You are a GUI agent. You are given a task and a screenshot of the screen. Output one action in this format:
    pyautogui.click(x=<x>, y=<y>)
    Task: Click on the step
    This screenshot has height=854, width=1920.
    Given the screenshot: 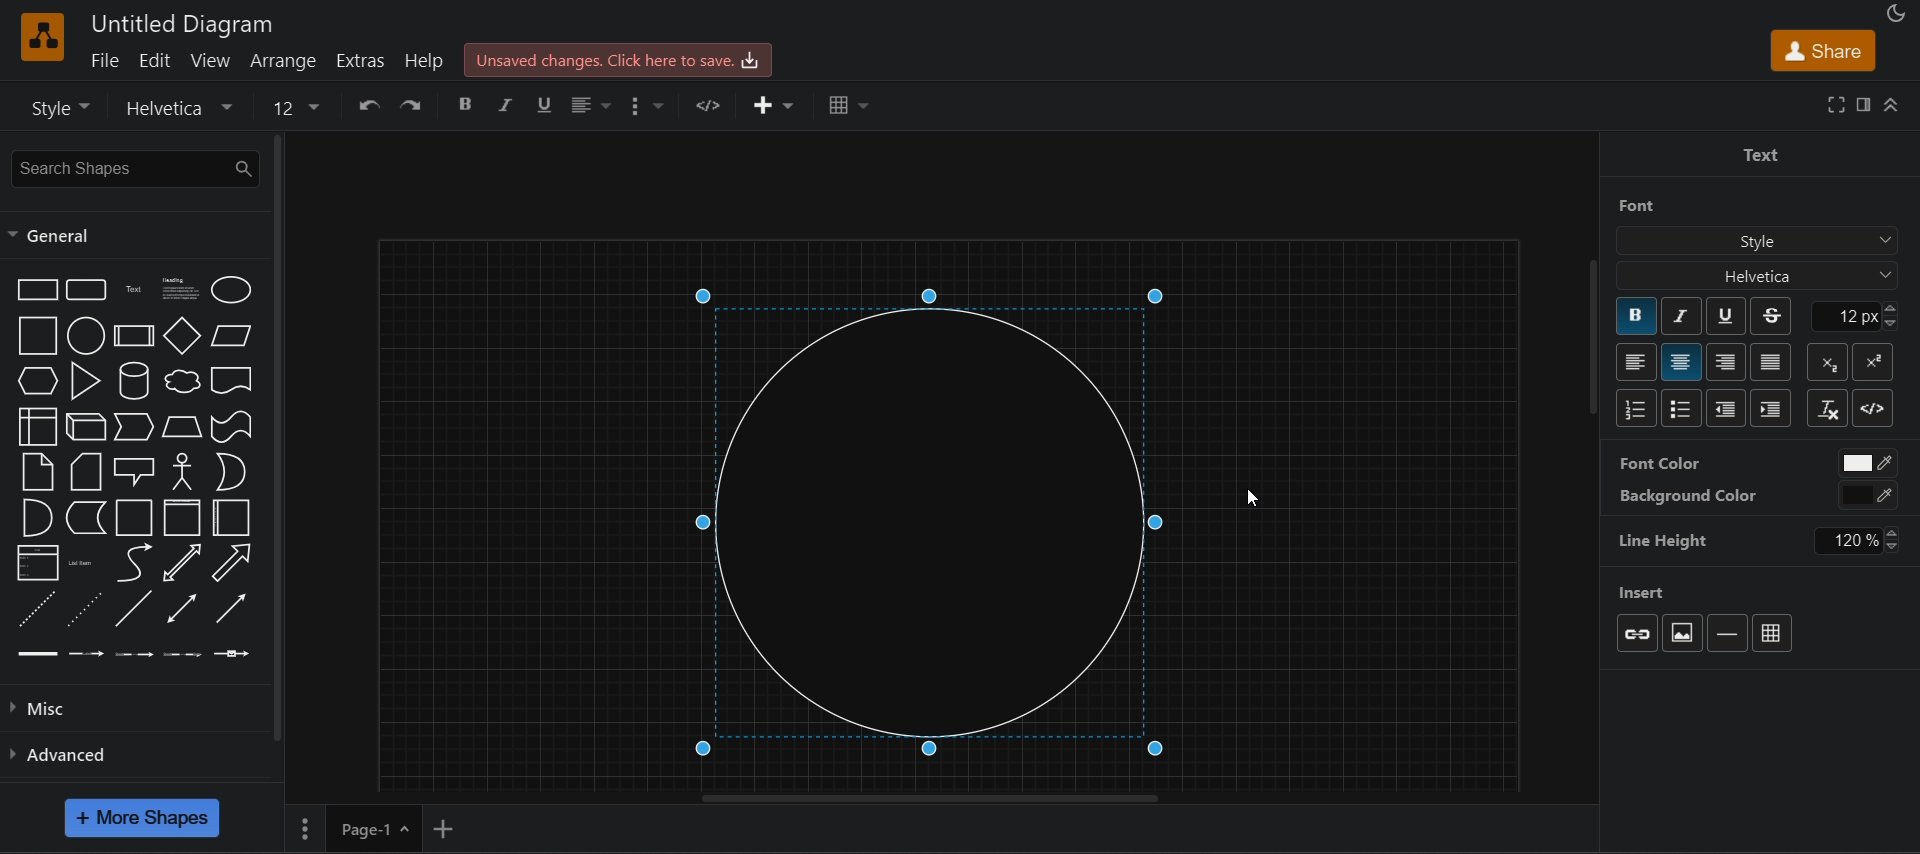 What is the action you would take?
    pyautogui.click(x=132, y=431)
    